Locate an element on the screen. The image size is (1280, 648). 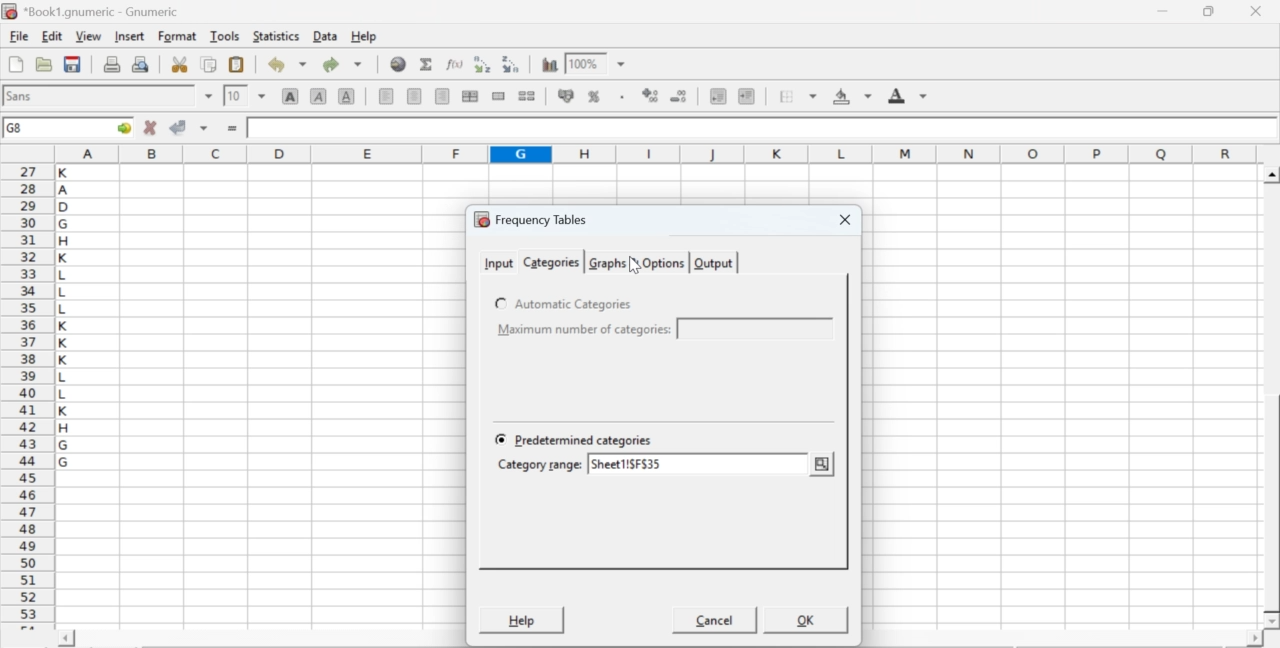
underline is located at coordinates (347, 95).